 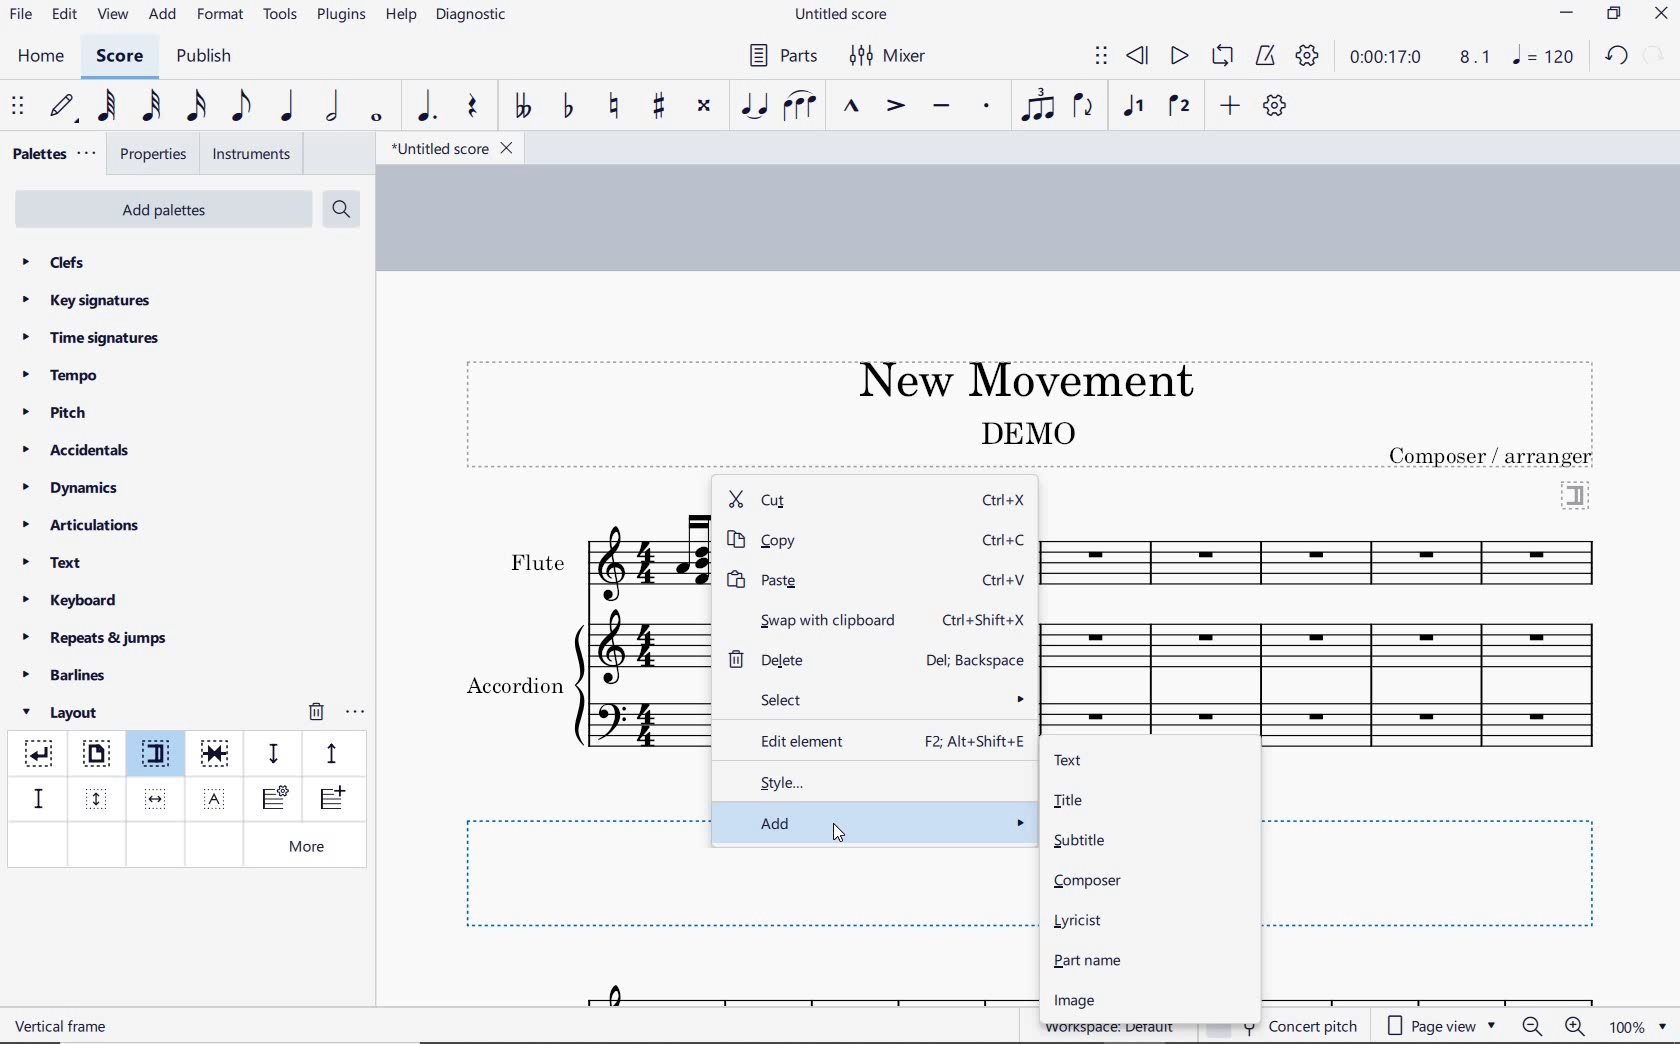 What do you see at coordinates (241, 110) in the screenshot?
I see `eighth note` at bounding box center [241, 110].